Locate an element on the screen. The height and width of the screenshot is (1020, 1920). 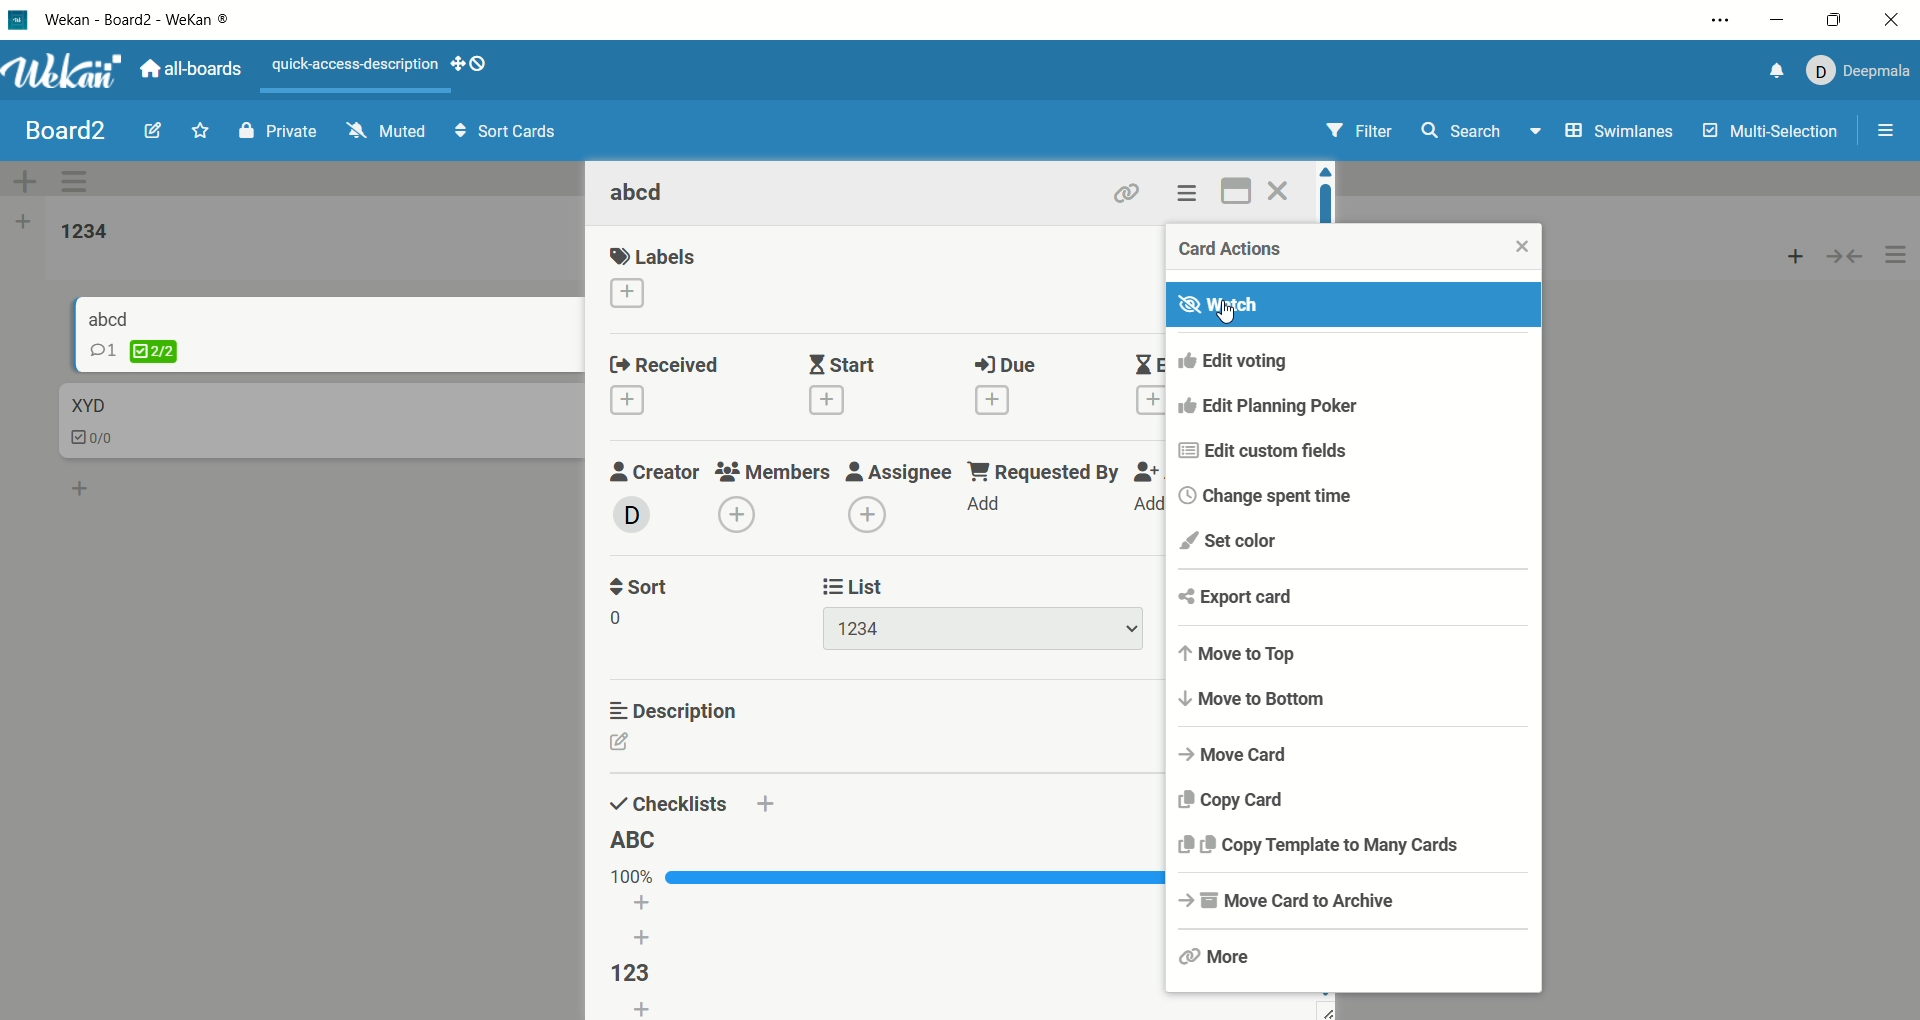
sort cards is located at coordinates (501, 133).